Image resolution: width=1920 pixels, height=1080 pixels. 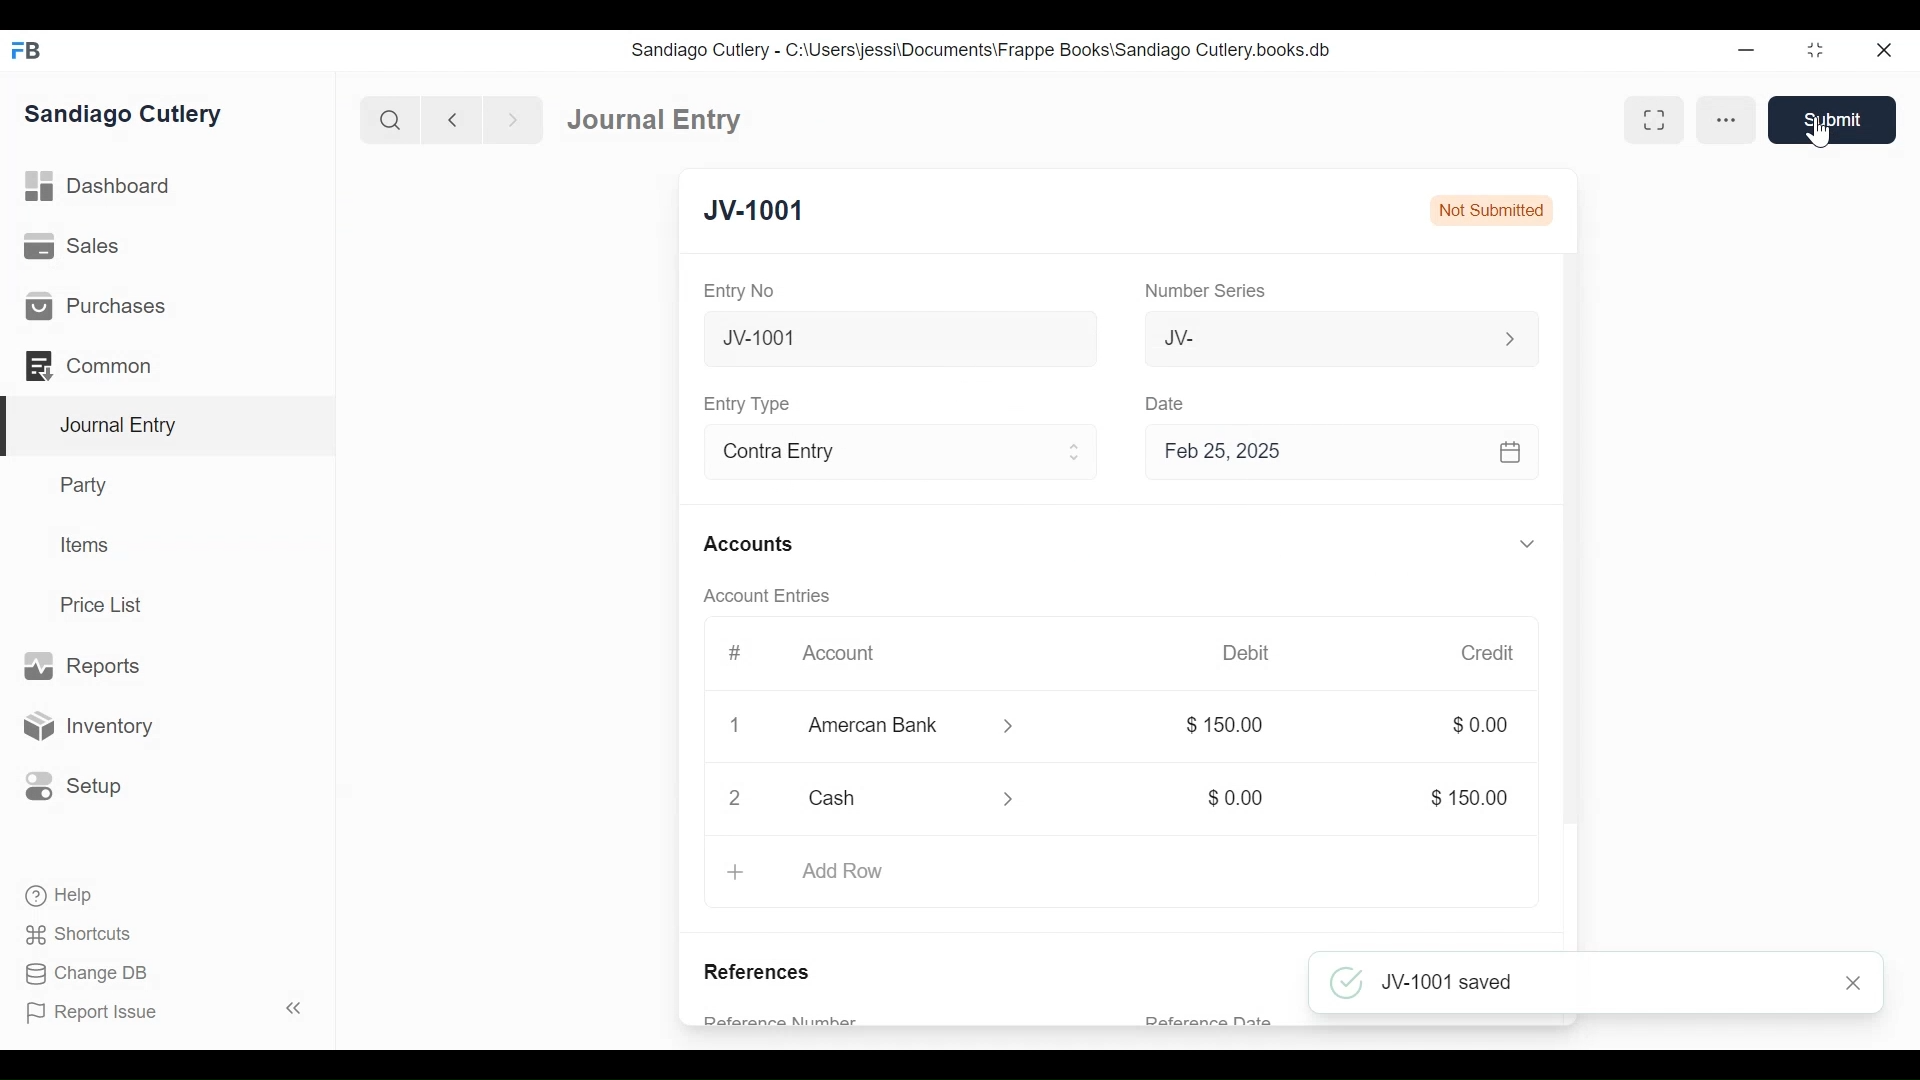 What do you see at coordinates (1818, 49) in the screenshot?
I see `Restore` at bounding box center [1818, 49].